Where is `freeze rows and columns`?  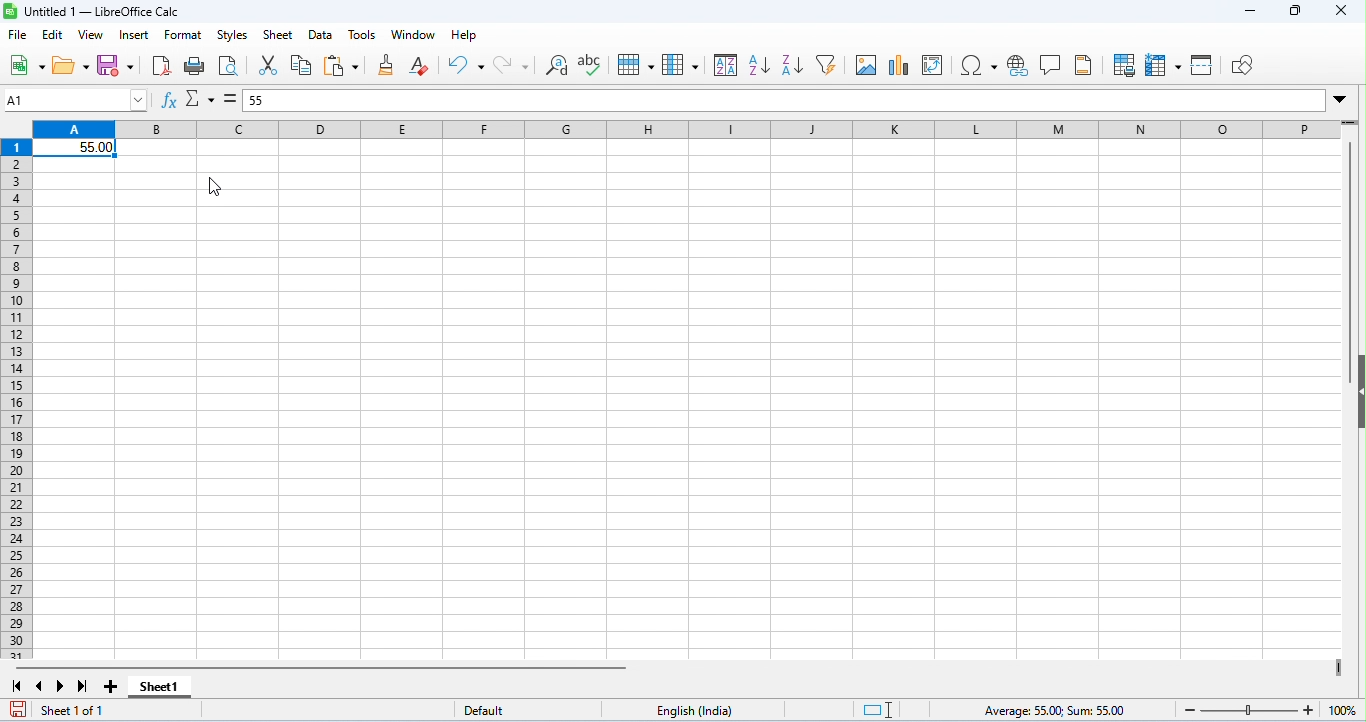 freeze rows and columns is located at coordinates (1163, 65).